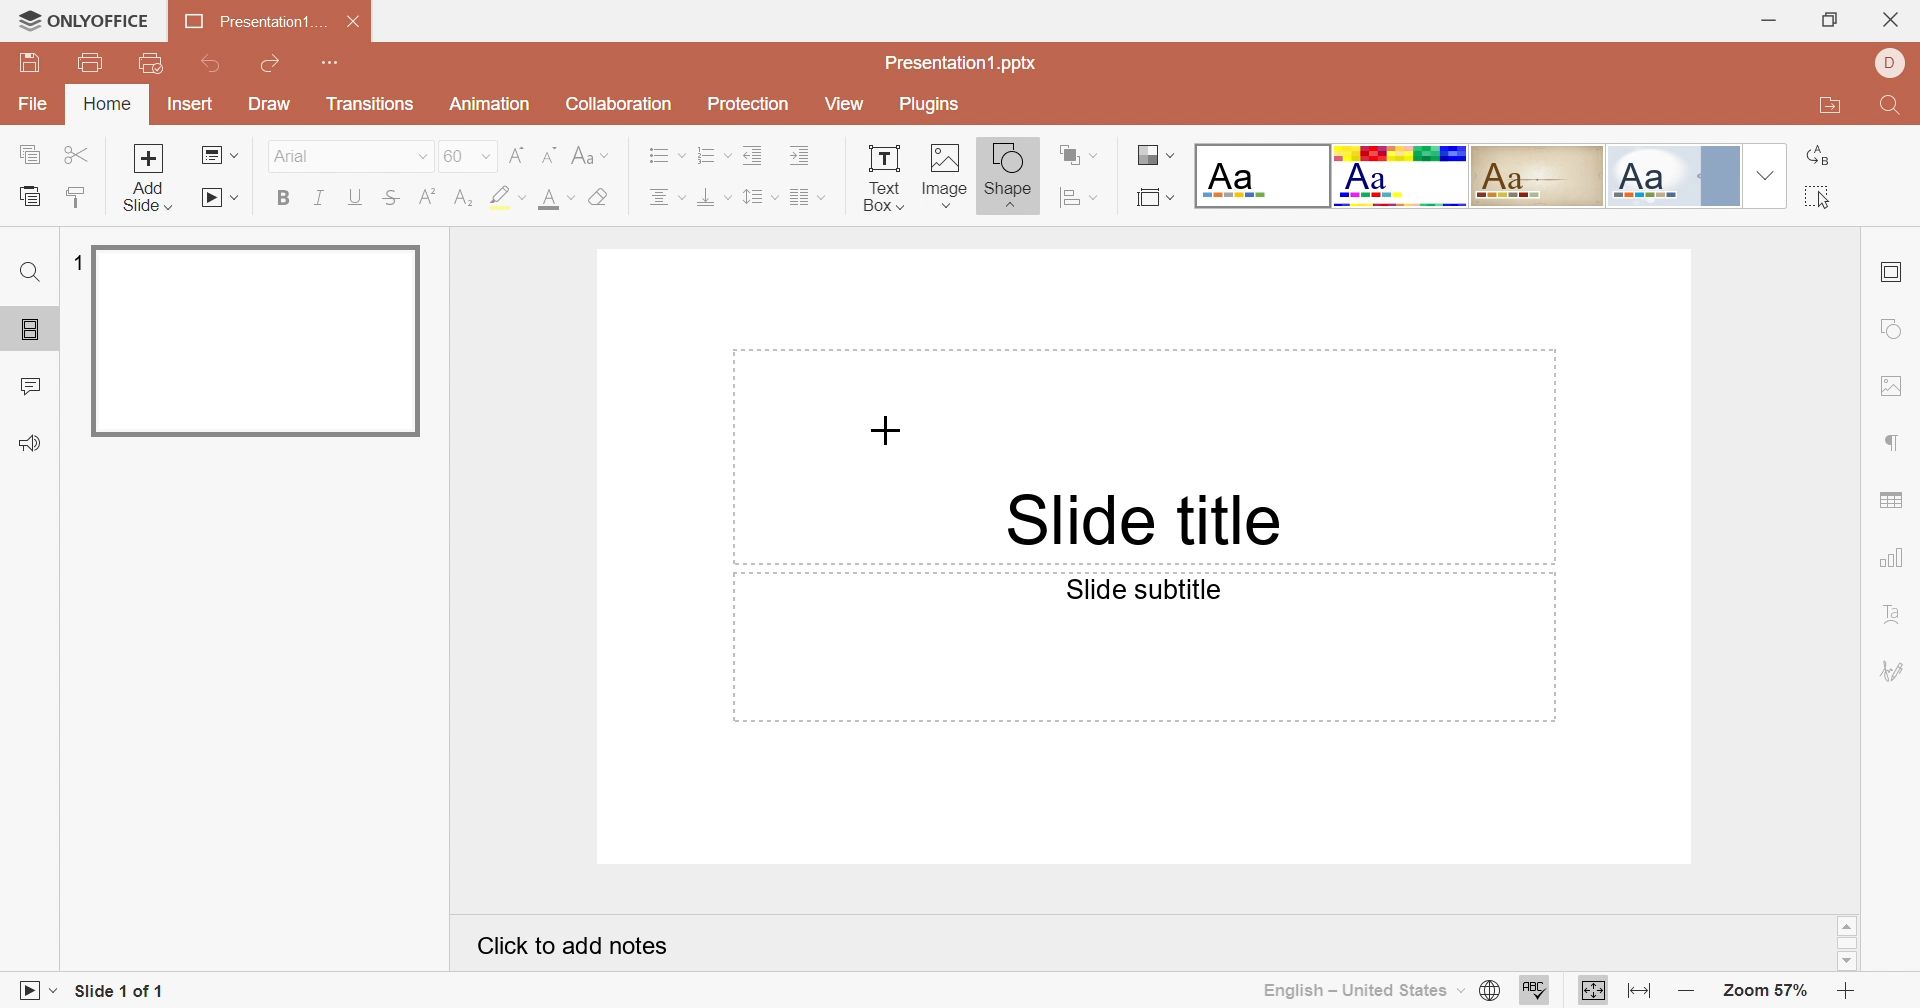 This screenshot has height=1008, width=1920. What do you see at coordinates (1847, 926) in the screenshot?
I see `Scroll up` at bounding box center [1847, 926].